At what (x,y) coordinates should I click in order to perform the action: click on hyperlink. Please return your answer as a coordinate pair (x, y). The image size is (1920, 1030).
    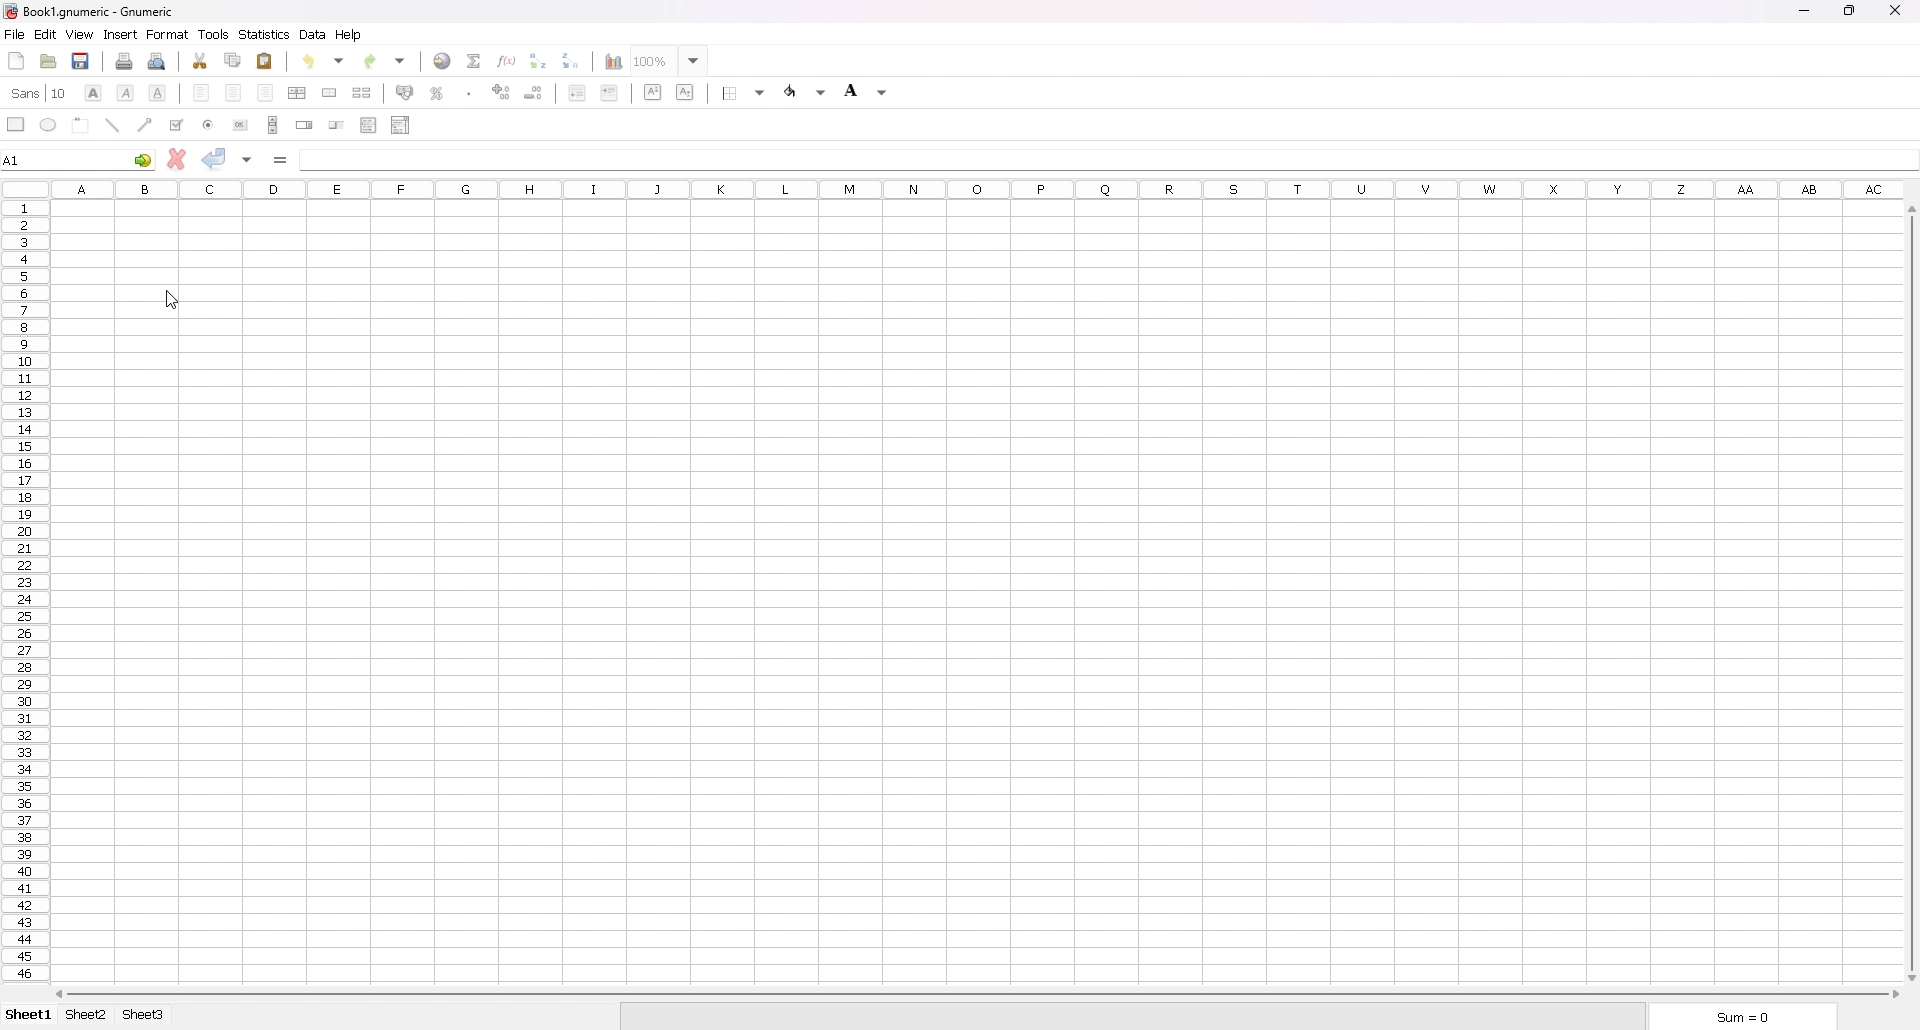
    Looking at the image, I should click on (441, 60).